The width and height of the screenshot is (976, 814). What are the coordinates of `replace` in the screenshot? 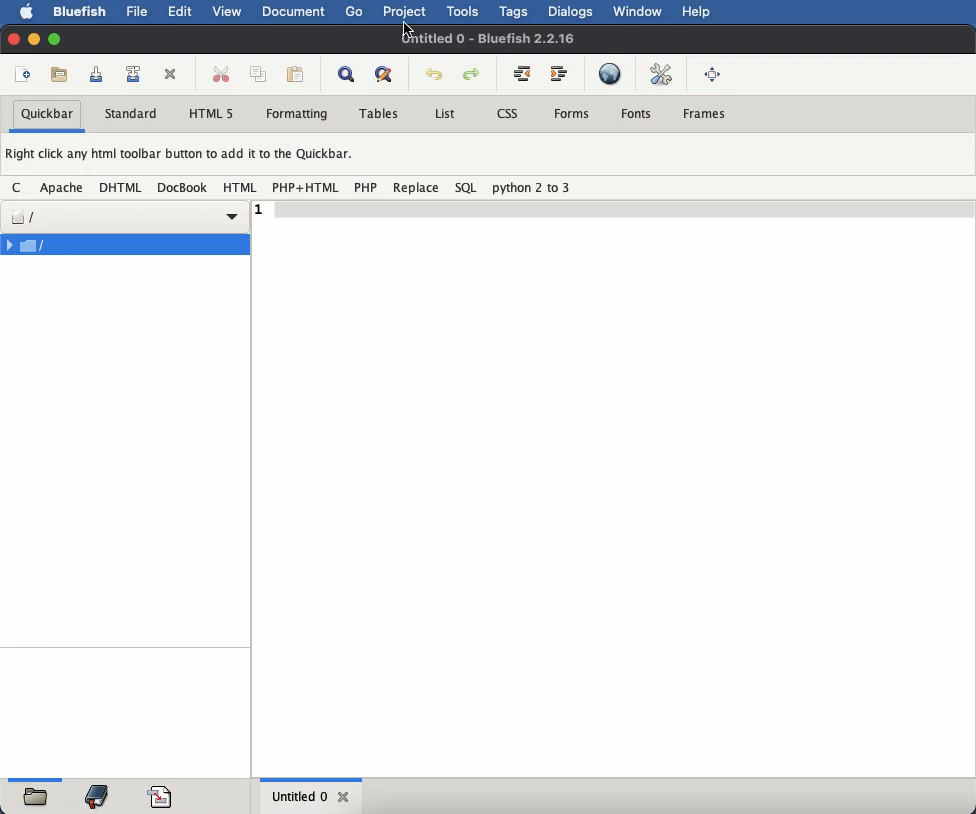 It's located at (415, 187).